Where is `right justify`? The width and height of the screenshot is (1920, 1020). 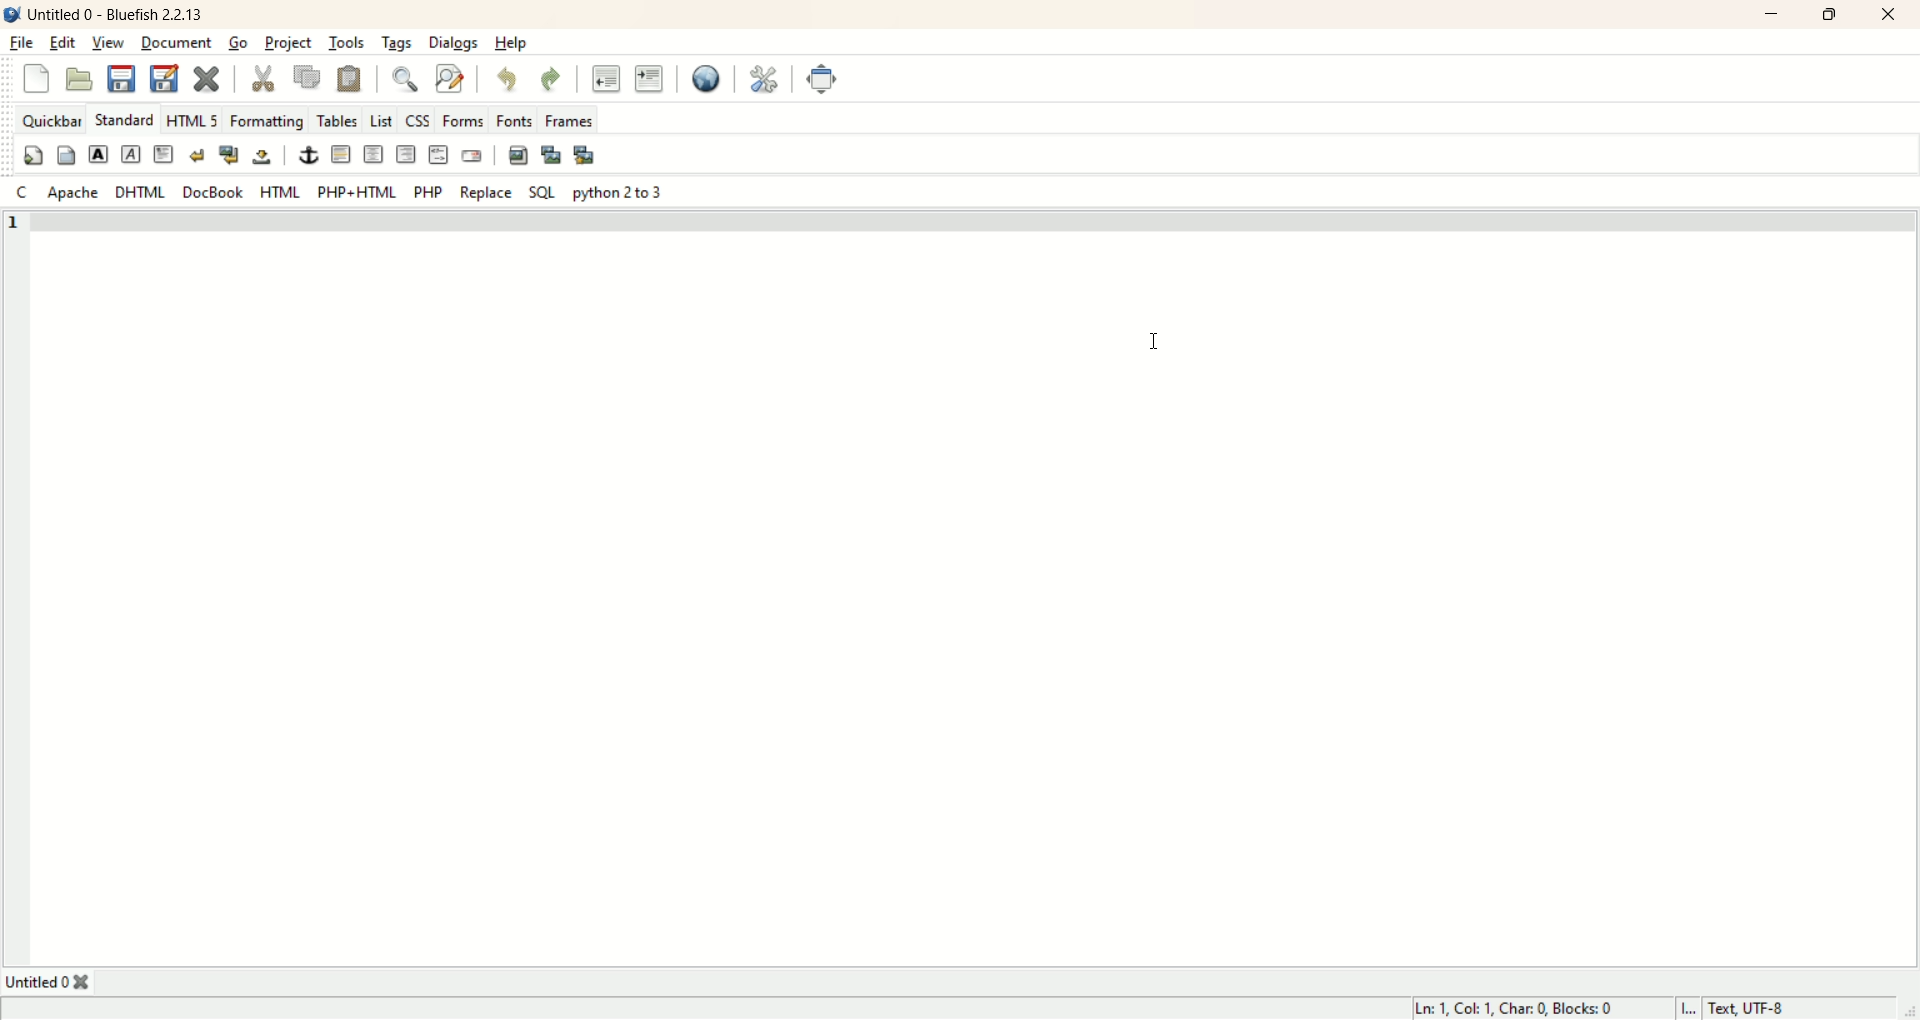
right justify is located at coordinates (406, 154).